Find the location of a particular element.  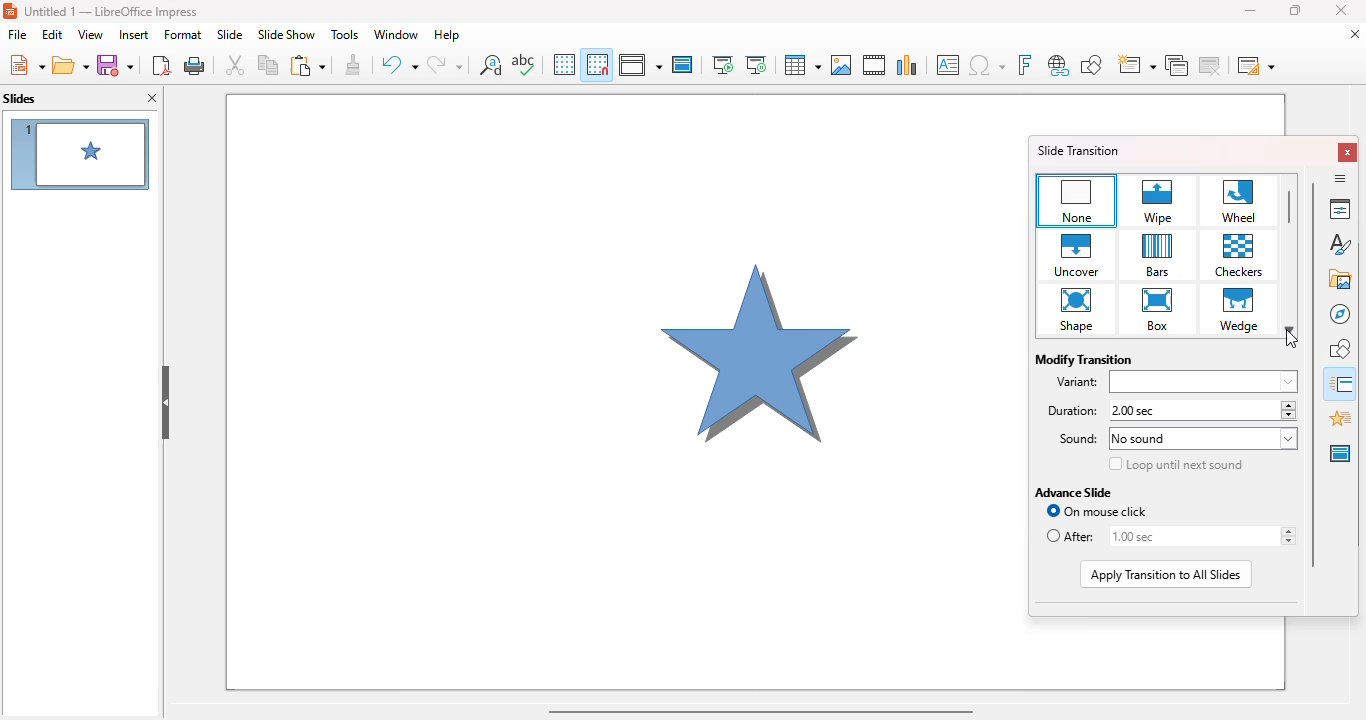

display grid is located at coordinates (564, 64).